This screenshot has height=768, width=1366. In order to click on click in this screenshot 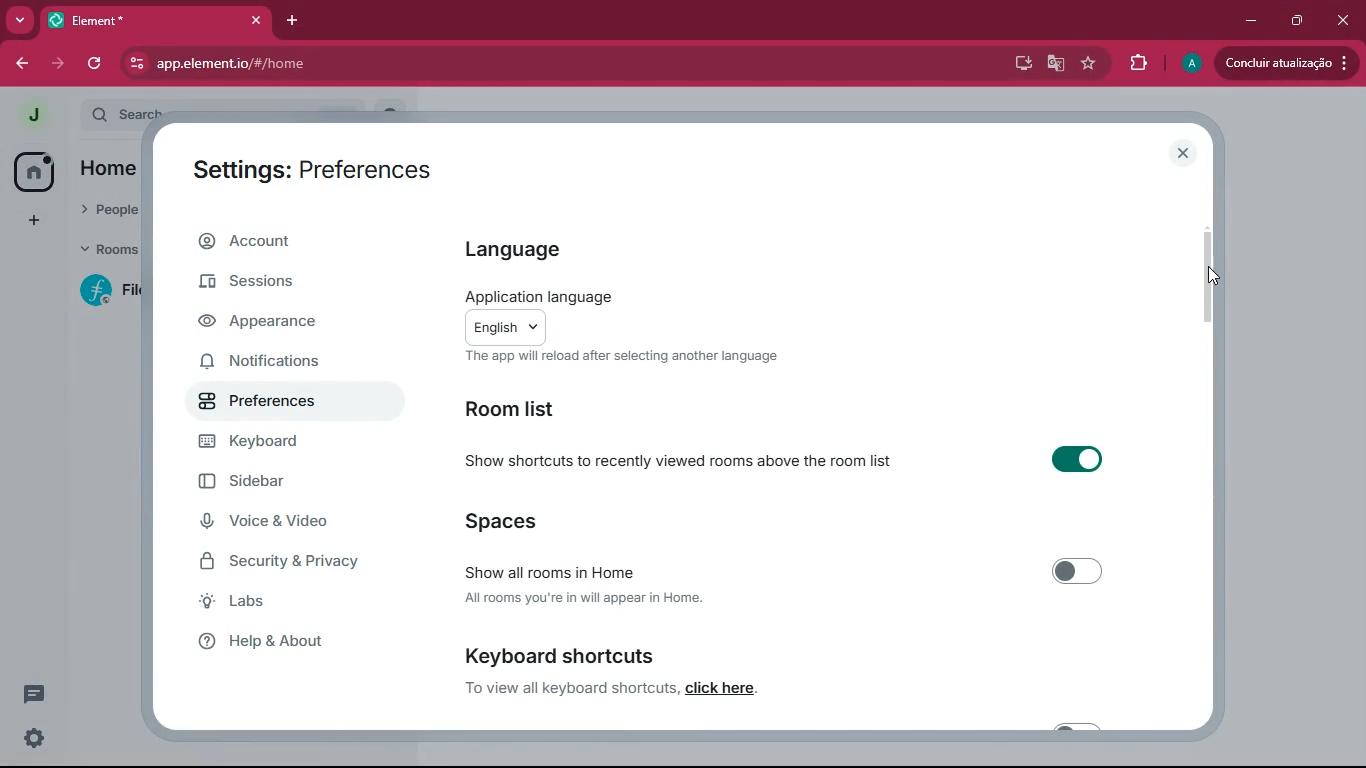, I will do `click(1346, 22)`.